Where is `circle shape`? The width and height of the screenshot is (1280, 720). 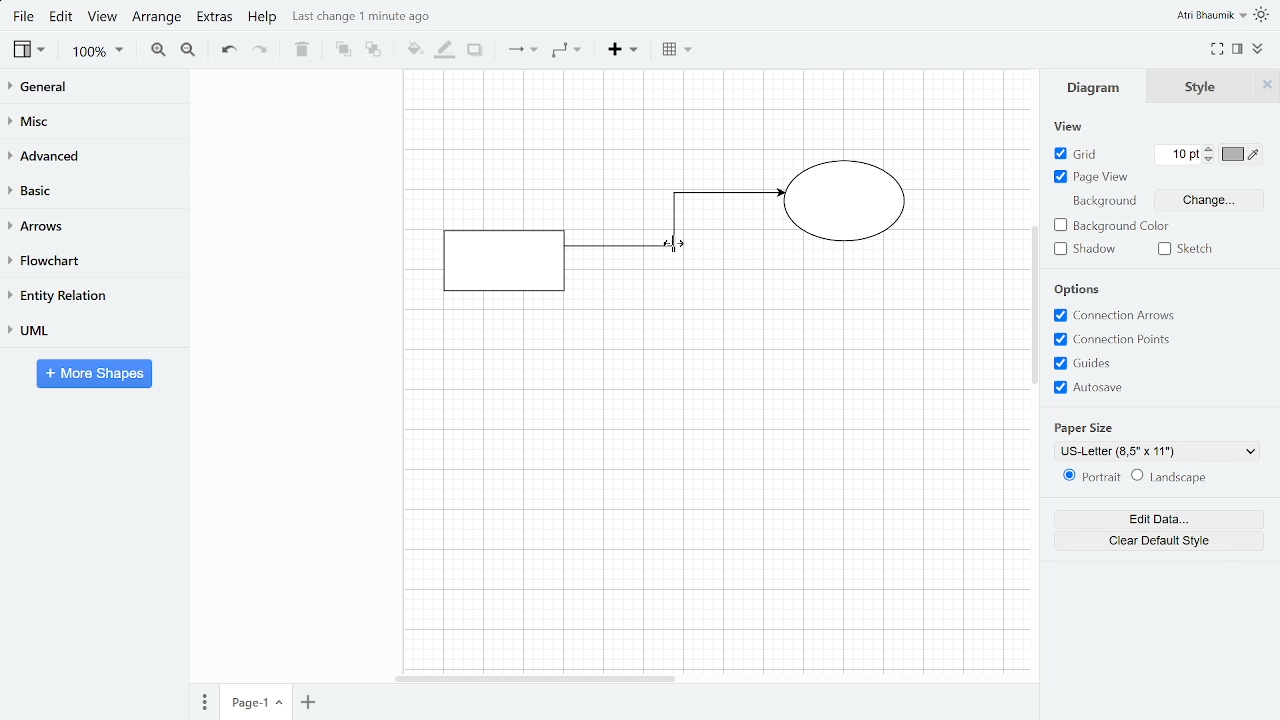 circle shape is located at coordinates (848, 204).